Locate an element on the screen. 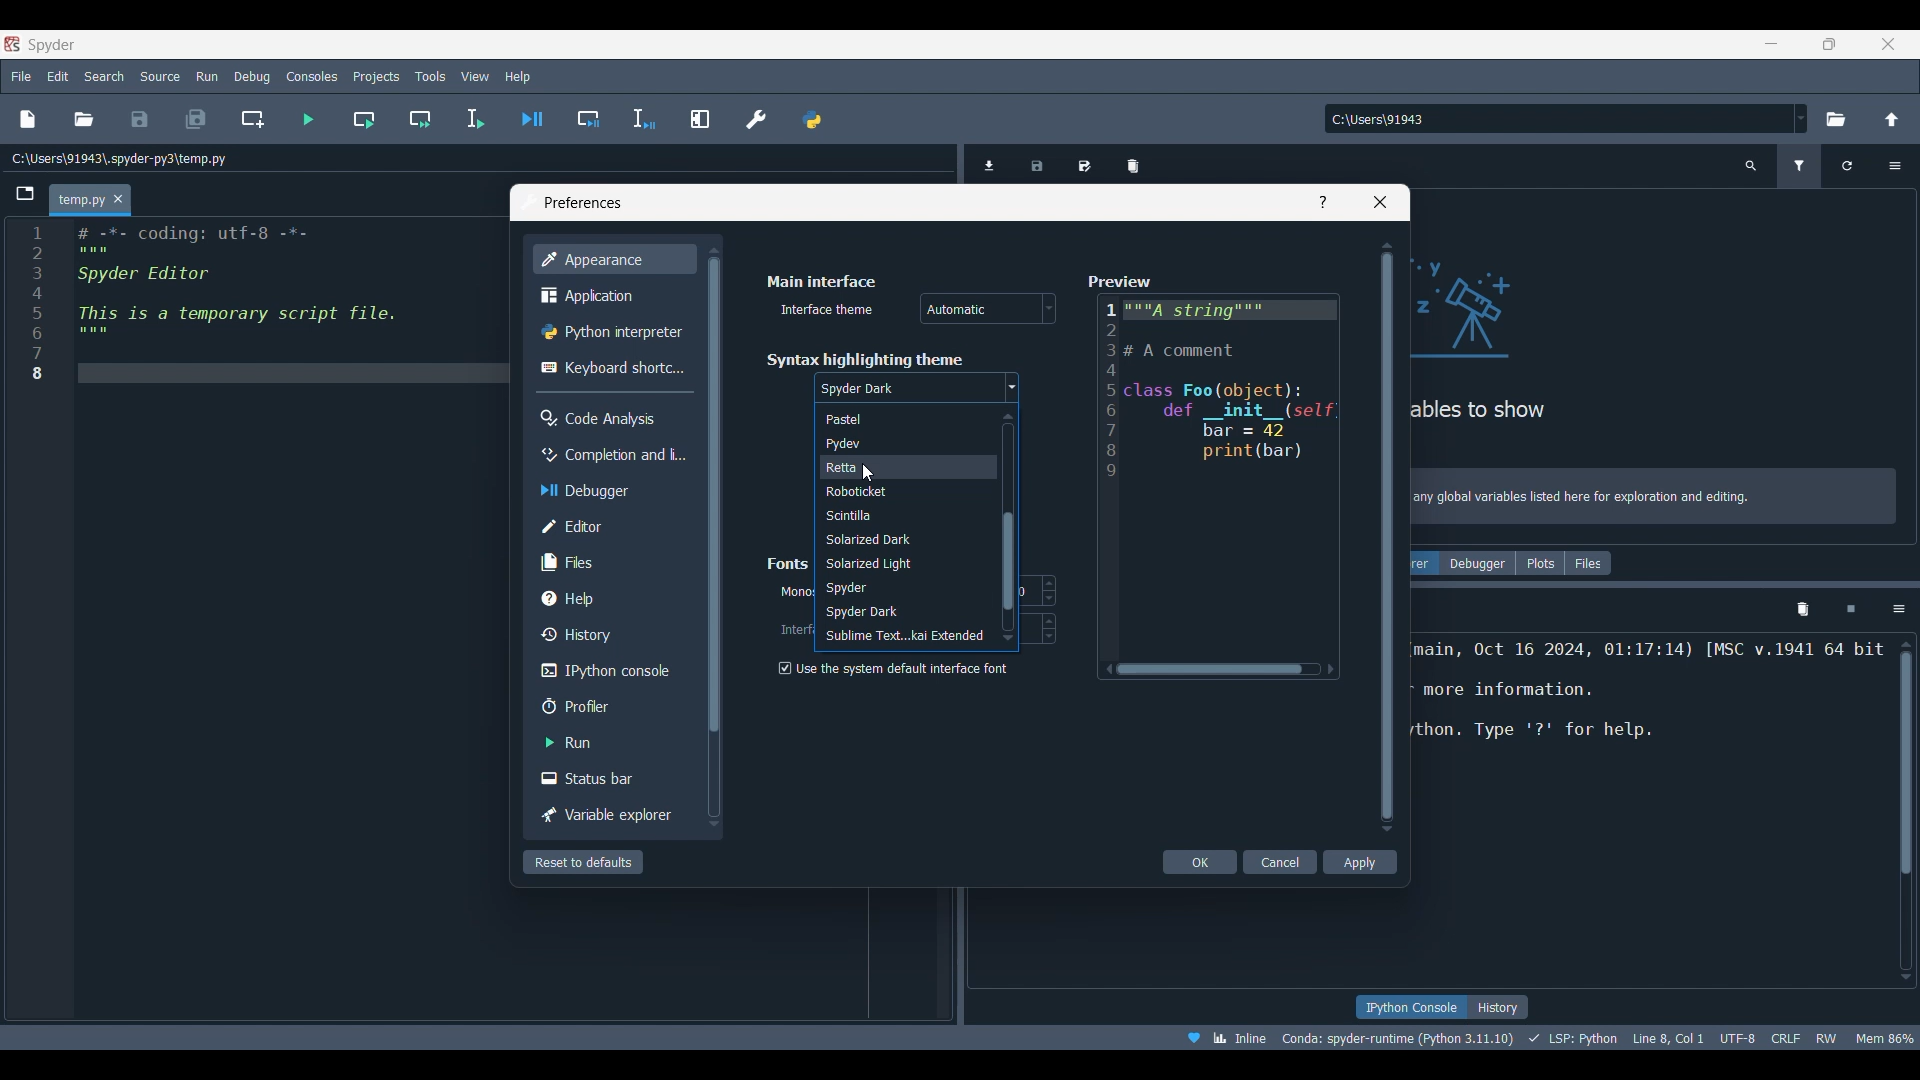  Refresh variables is located at coordinates (1847, 166).